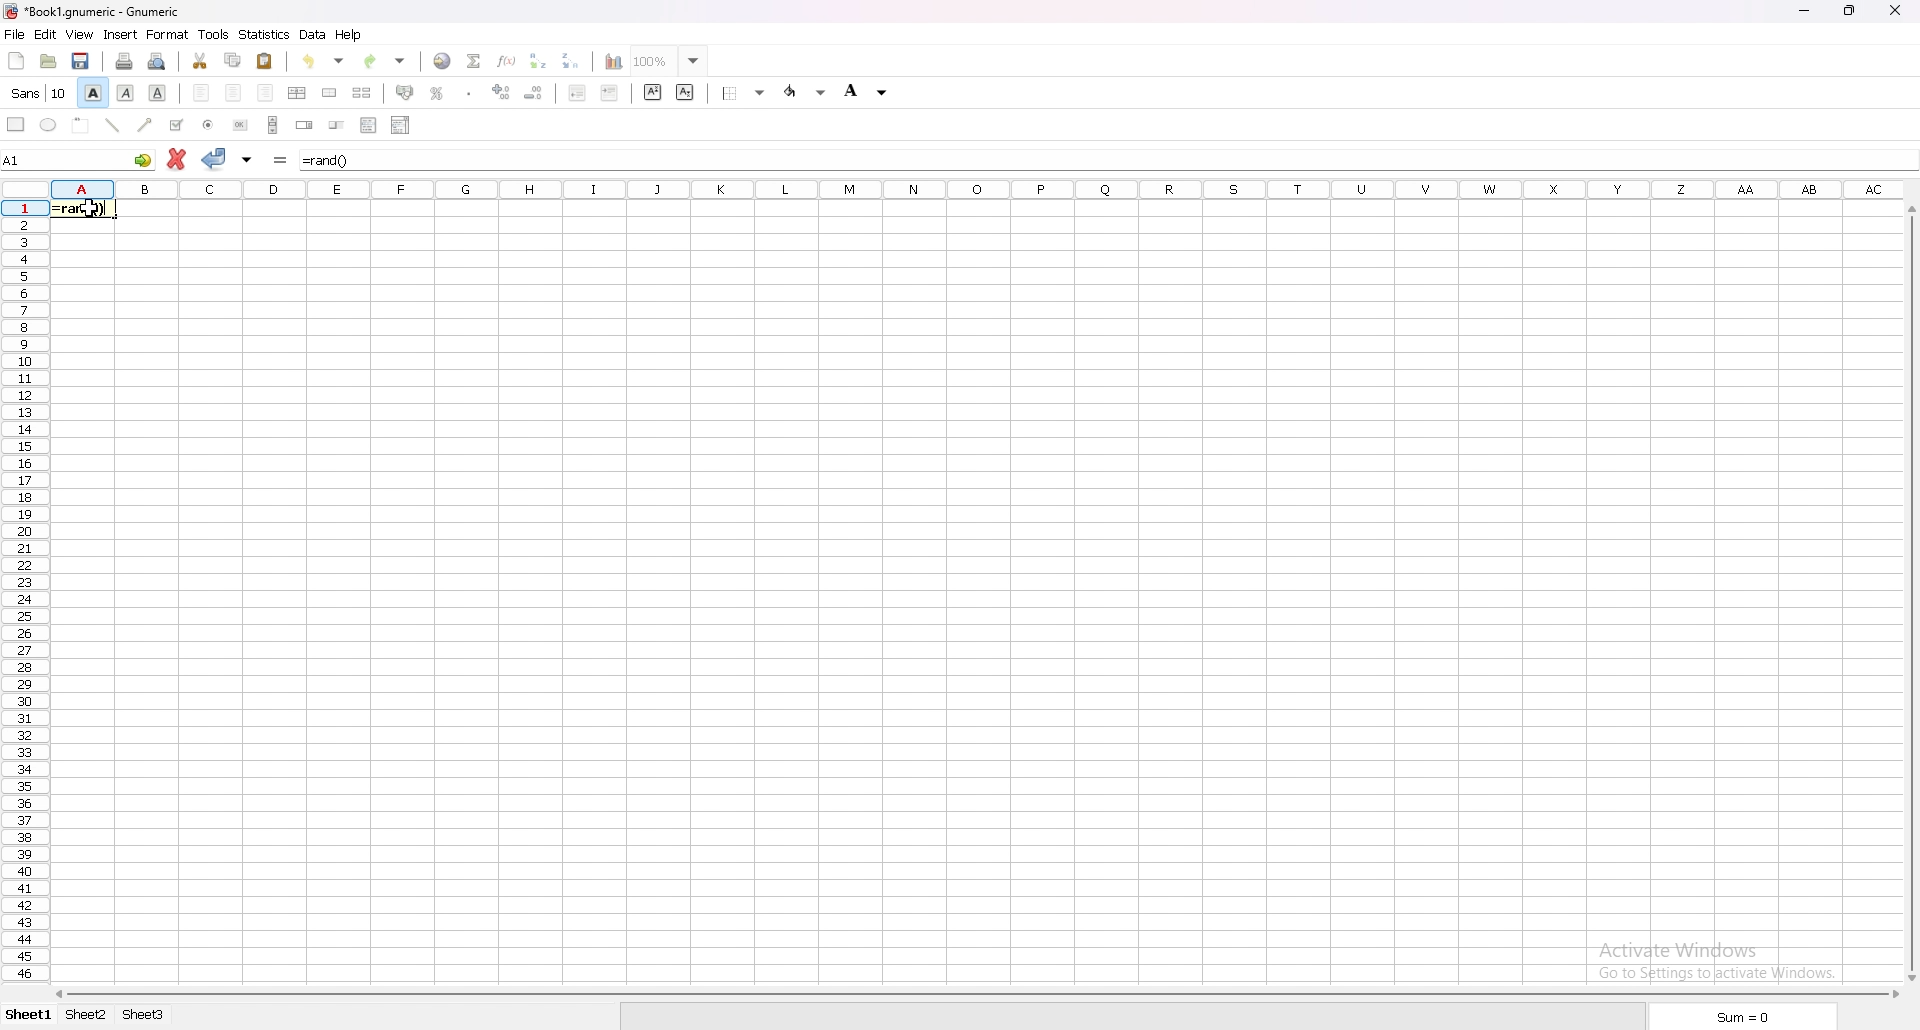  Describe the element at coordinates (1894, 9) in the screenshot. I see `close` at that location.